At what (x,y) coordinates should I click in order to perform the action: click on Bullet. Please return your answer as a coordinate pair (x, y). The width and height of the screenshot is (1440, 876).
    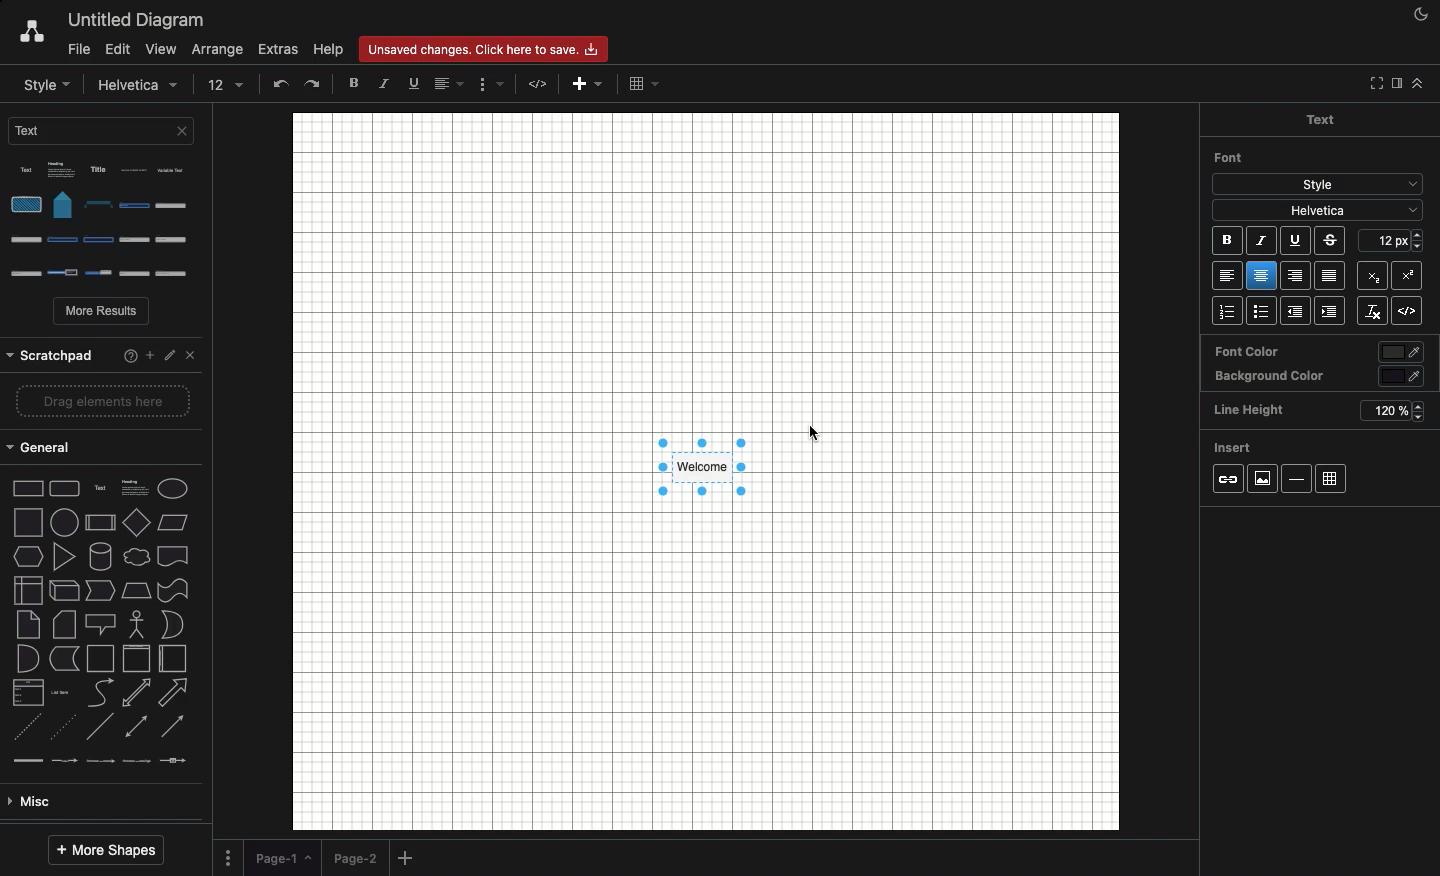
    Looking at the image, I should click on (1258, 313).